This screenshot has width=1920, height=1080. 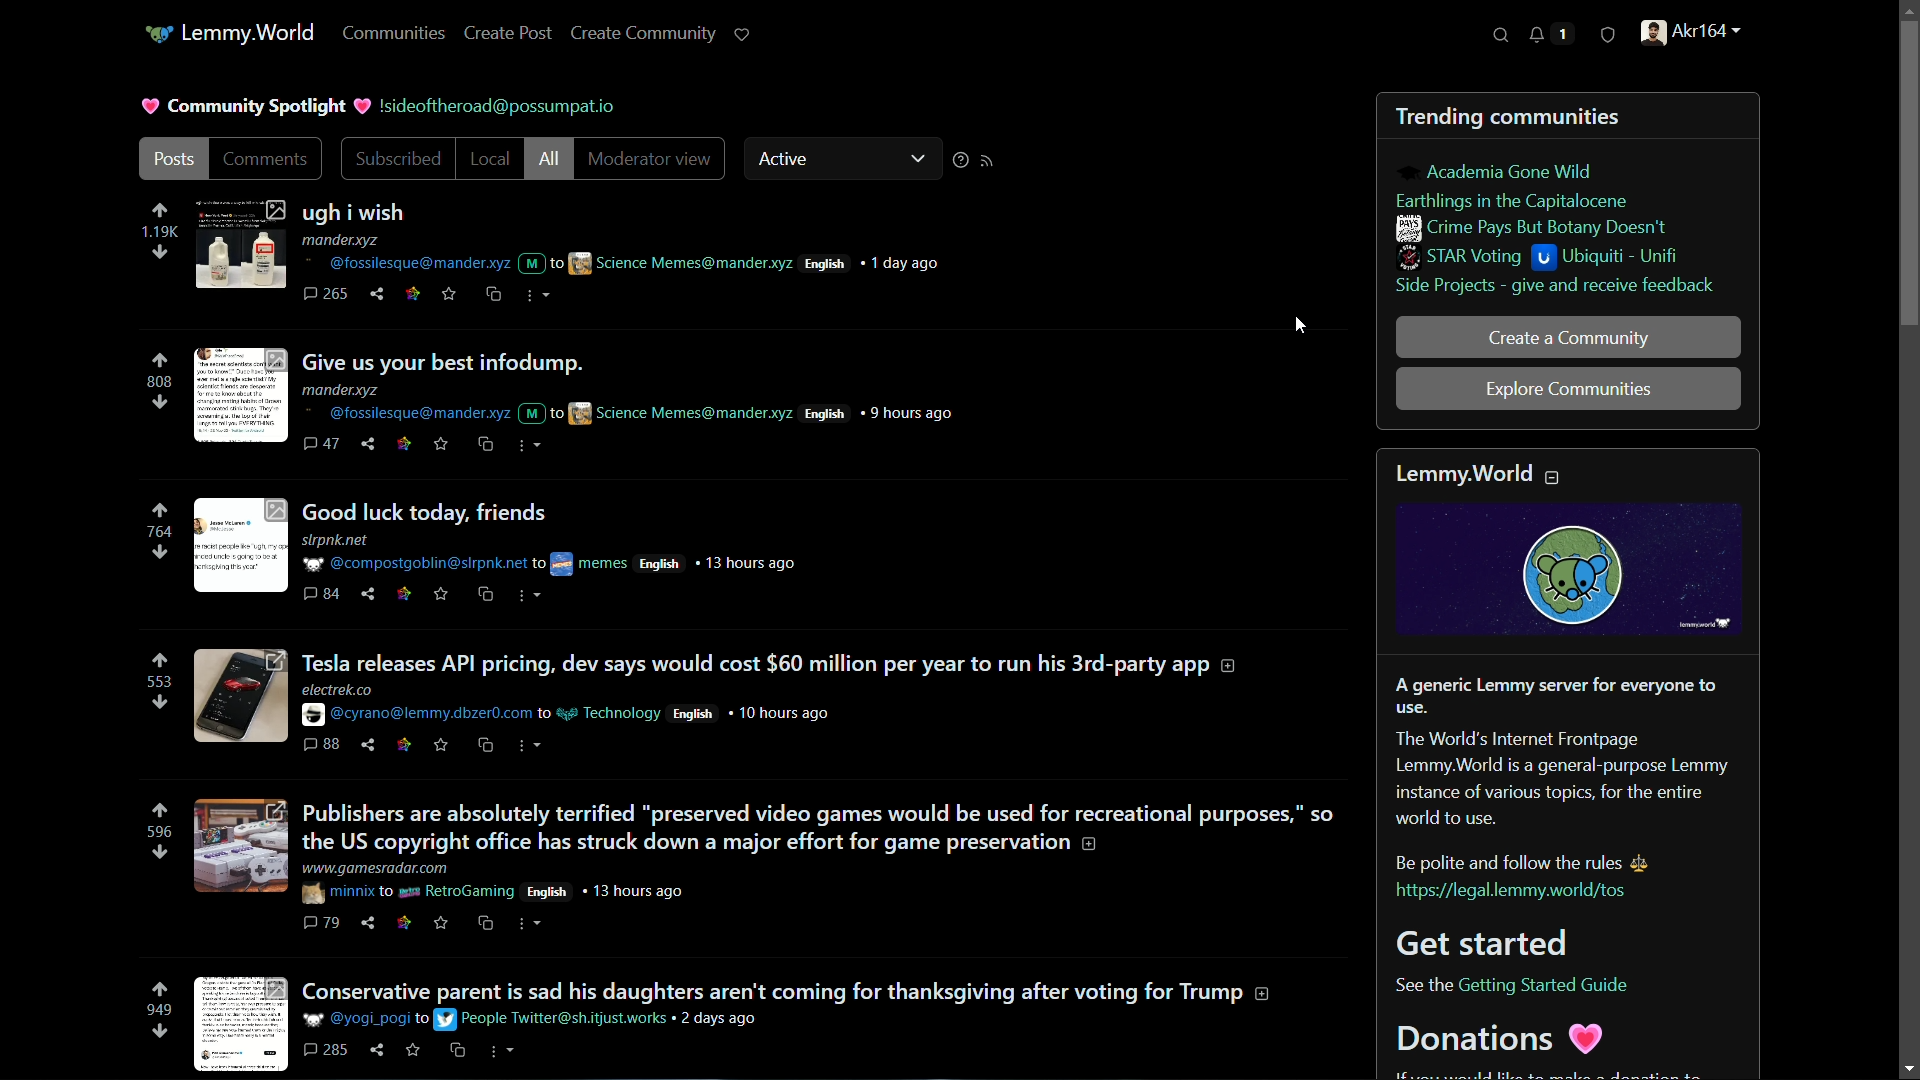 I want to click on cross psot, so click(x=487, y=445).